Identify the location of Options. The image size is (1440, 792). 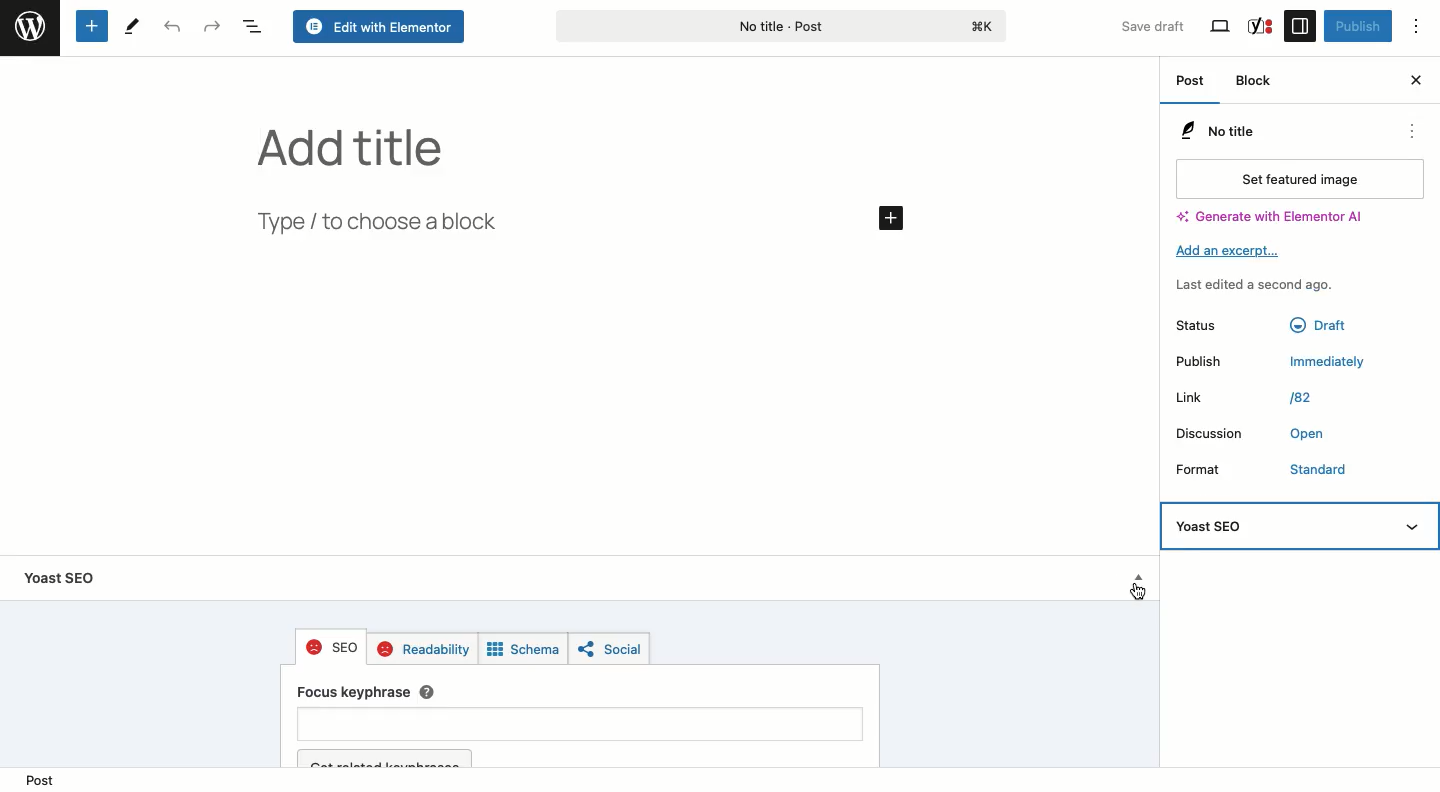
(1425, 27).